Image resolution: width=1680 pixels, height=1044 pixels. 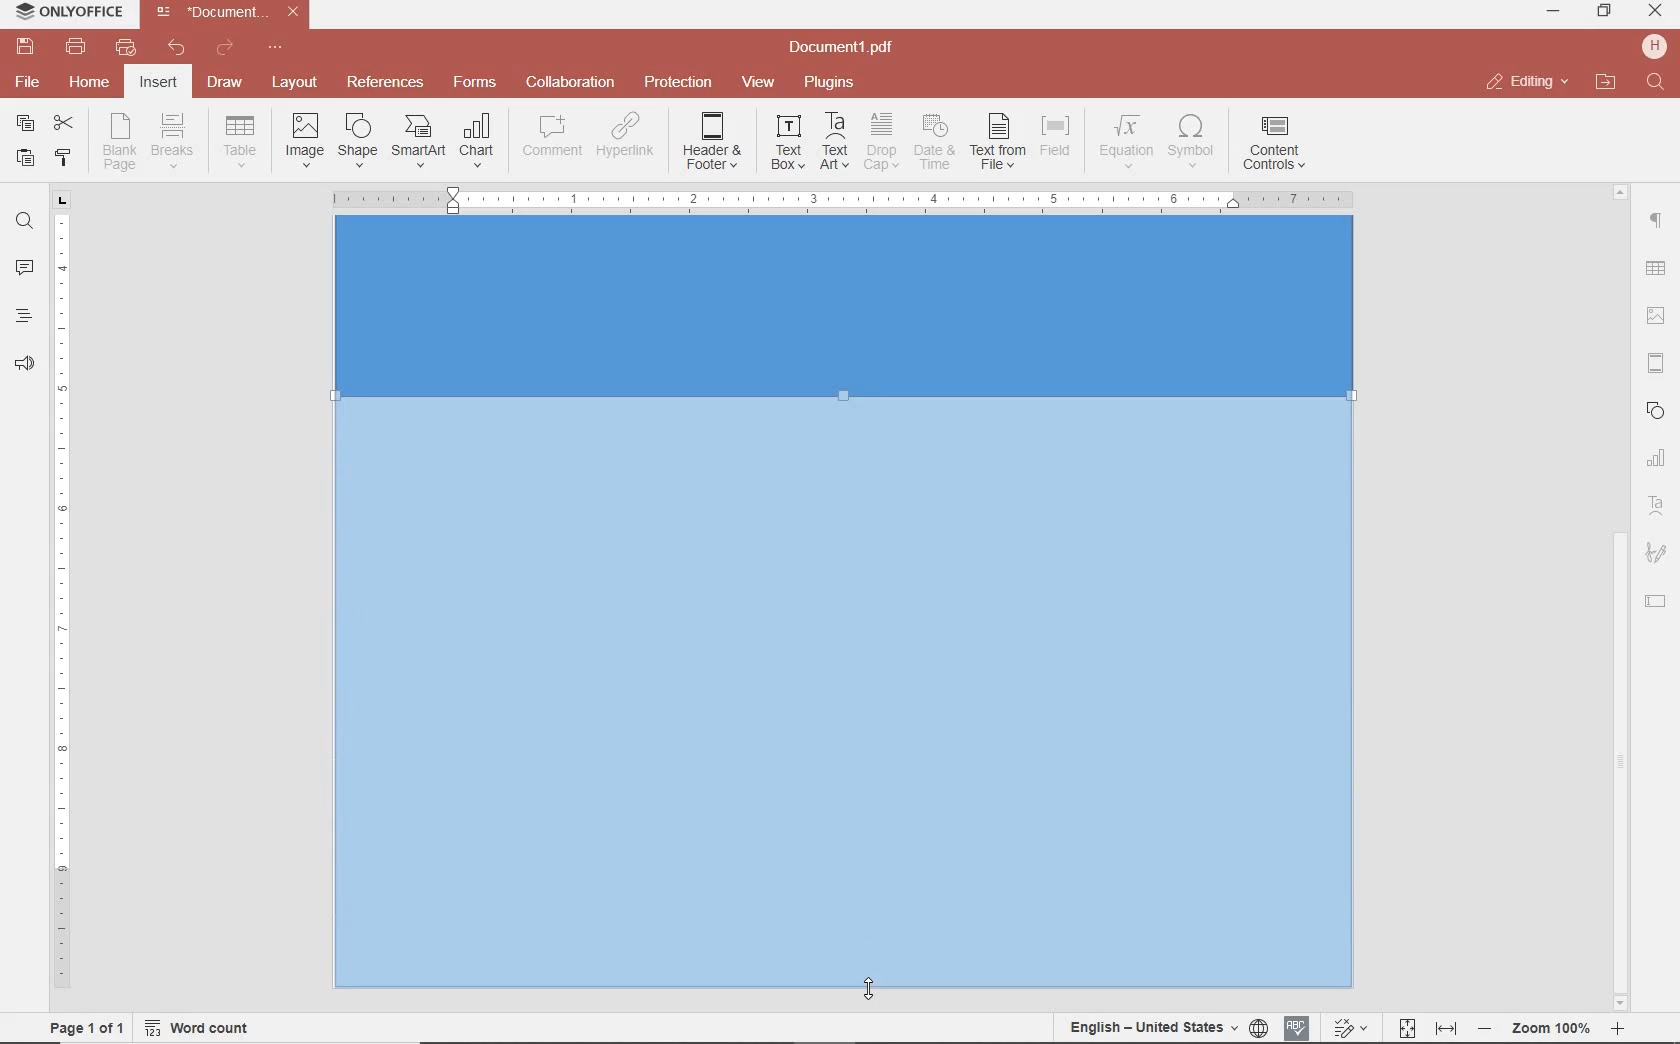 What do you see at coordinates (305, 139) in the screenshot?
I see `INSERT IMAGES` at bounding box center [305, 139].